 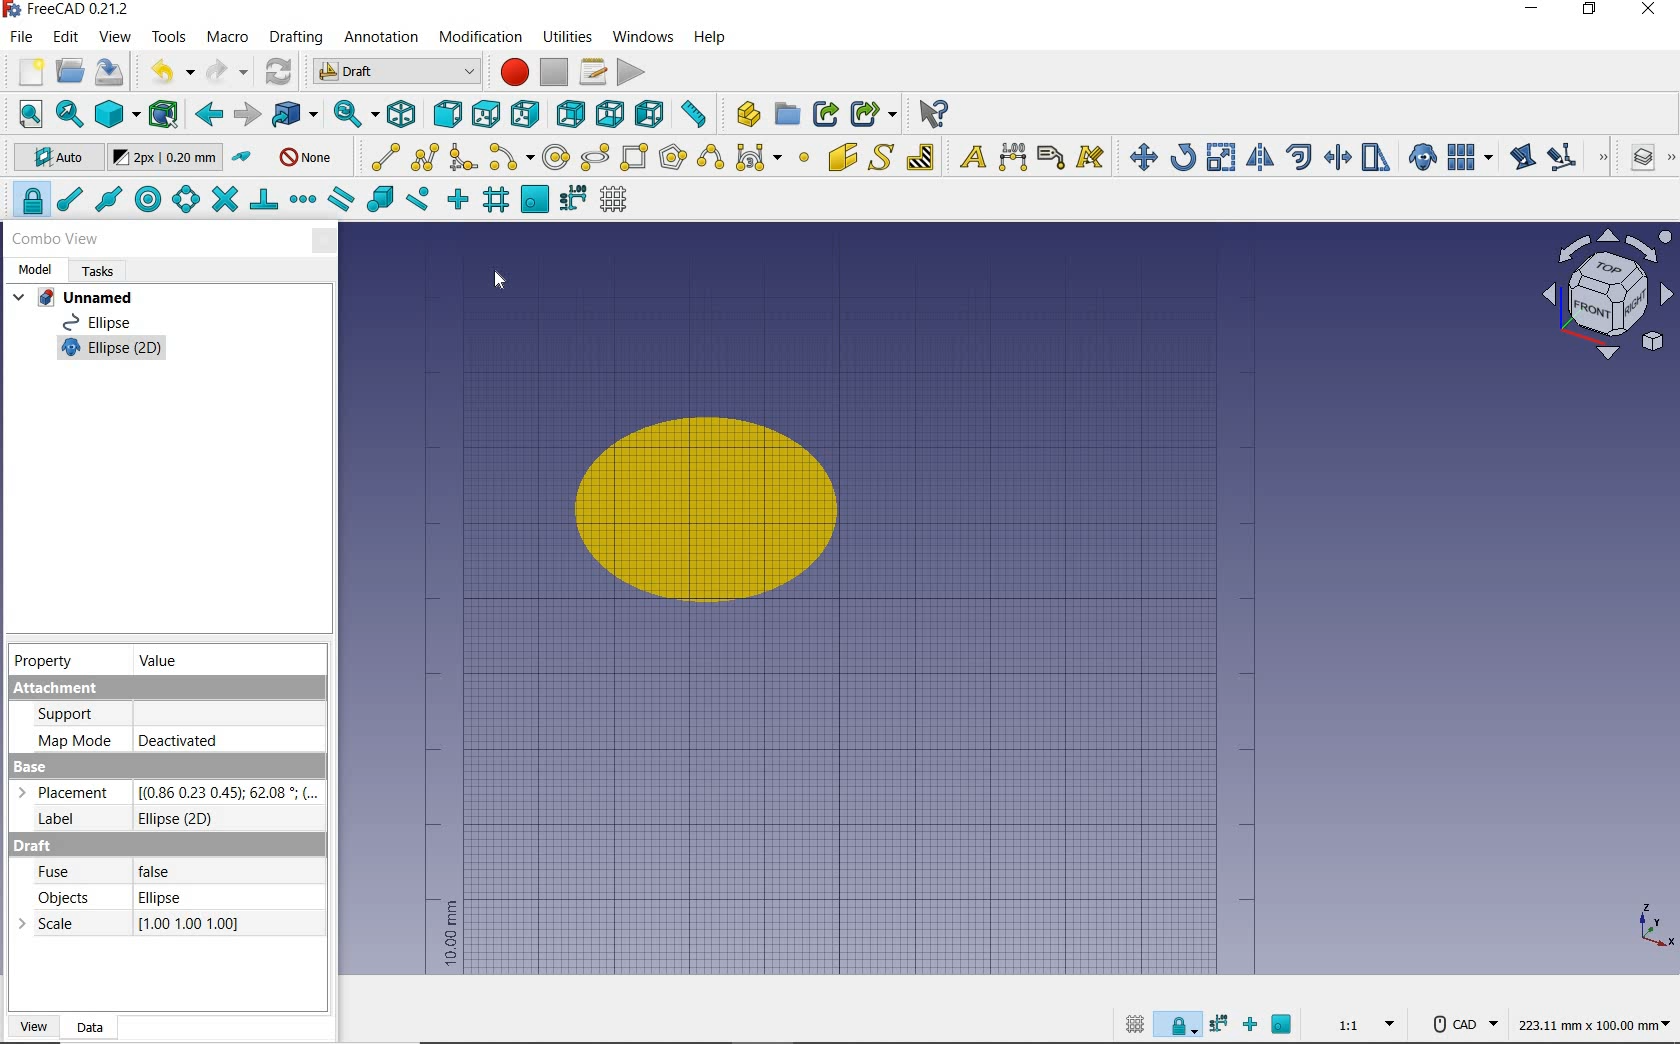 I want to click on rectangle, so click(x=634, y=159).